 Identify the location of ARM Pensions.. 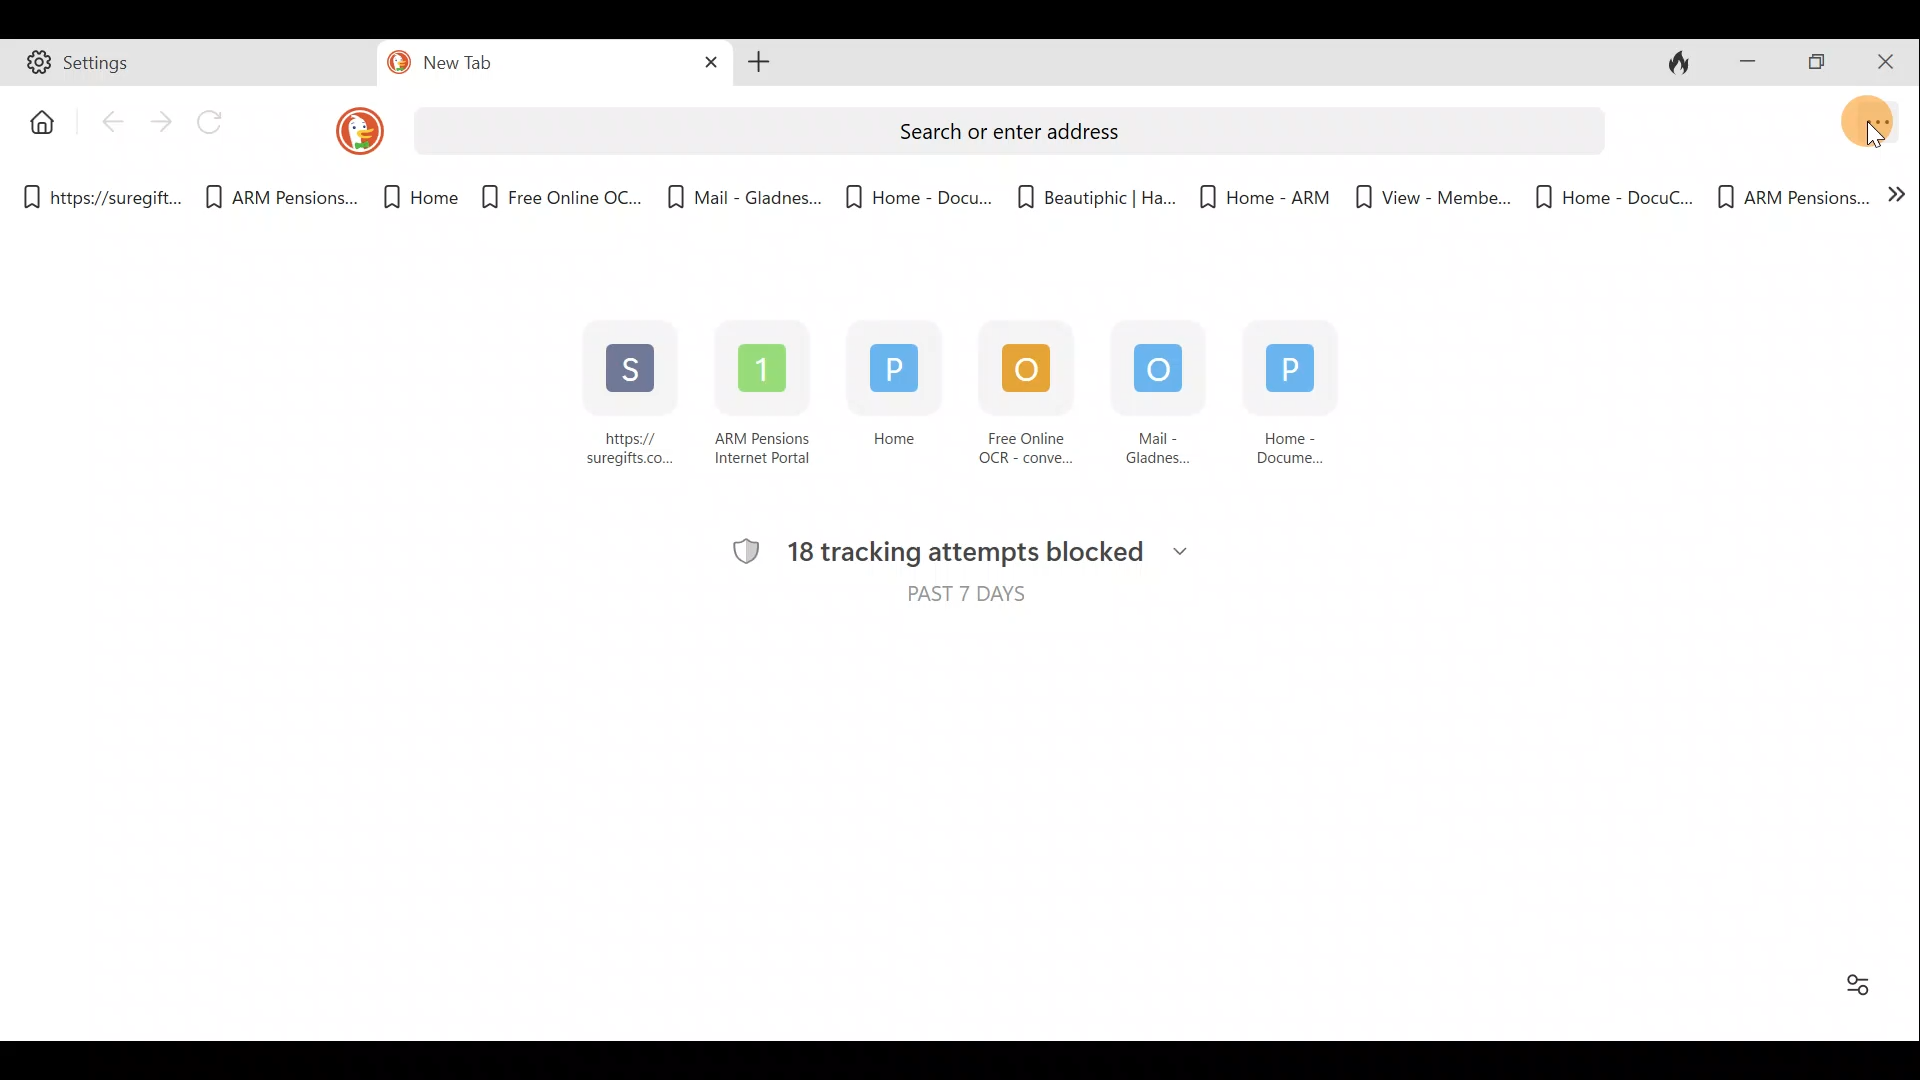
(275, 198).